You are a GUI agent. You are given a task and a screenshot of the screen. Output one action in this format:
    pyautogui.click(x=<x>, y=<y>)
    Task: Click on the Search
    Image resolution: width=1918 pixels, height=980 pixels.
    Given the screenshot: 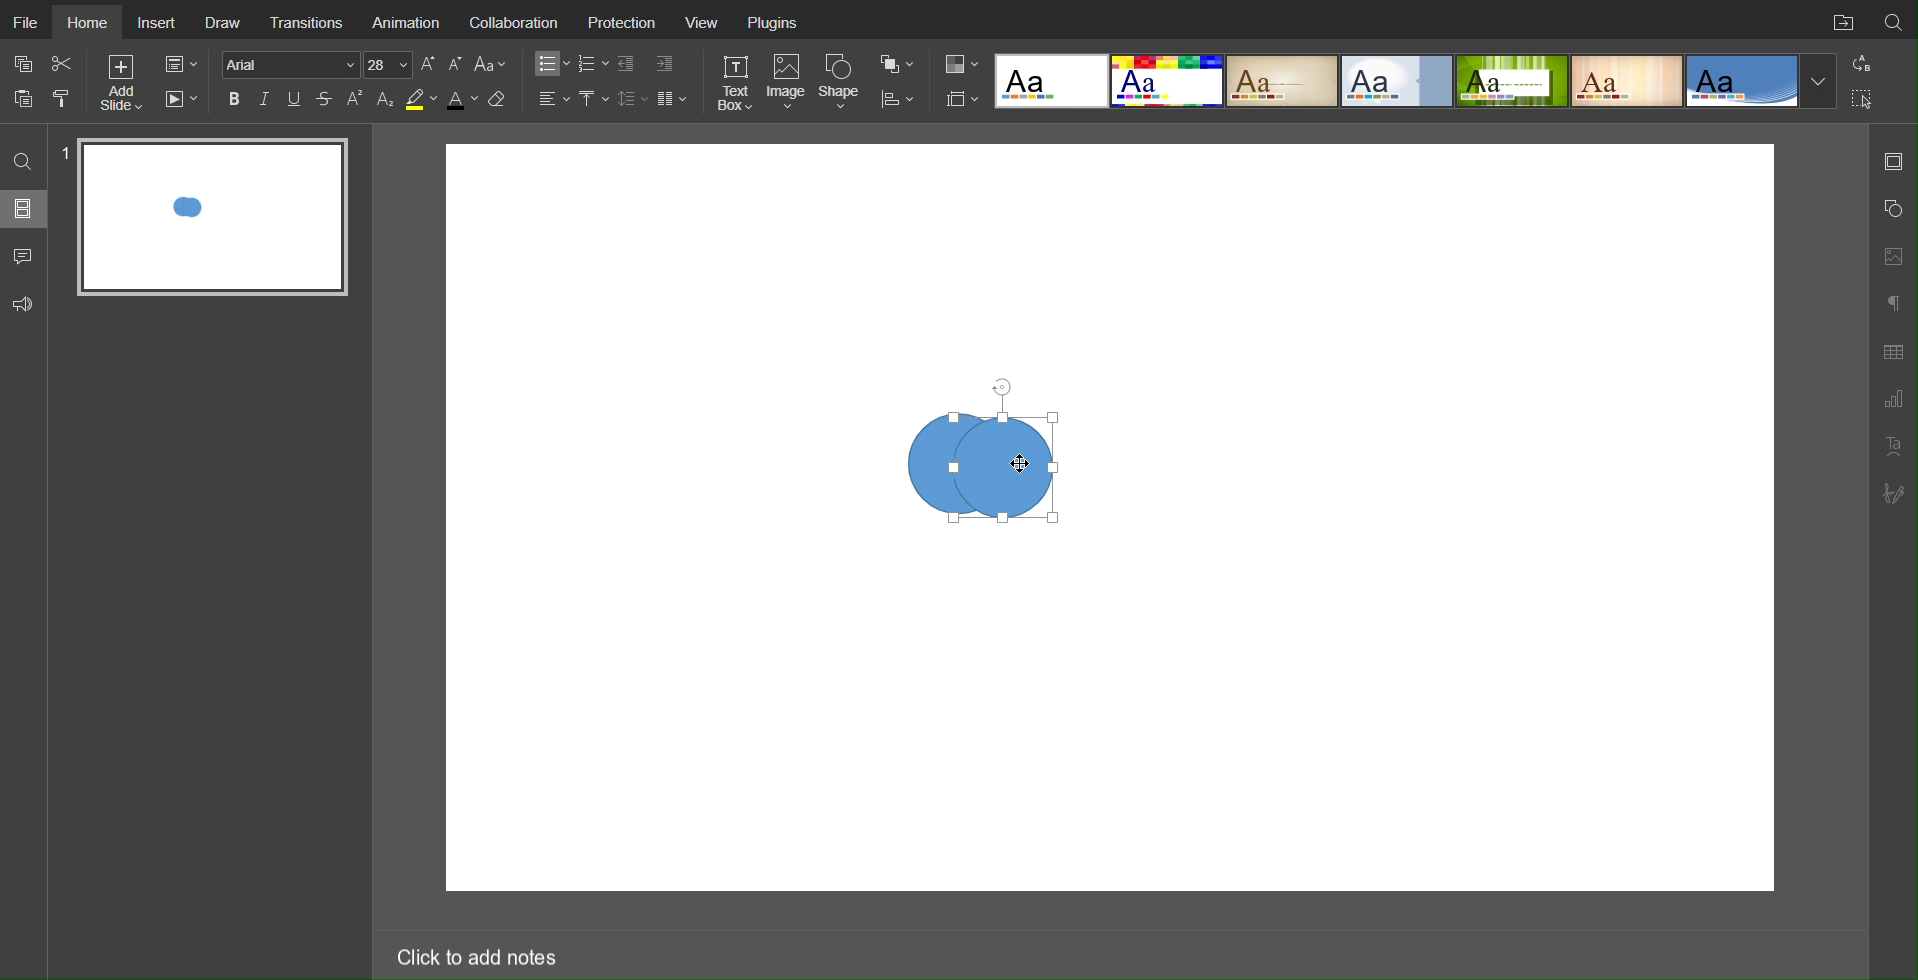 What is the action you would take?
    pyautogui.click(x=25, y=160)
    